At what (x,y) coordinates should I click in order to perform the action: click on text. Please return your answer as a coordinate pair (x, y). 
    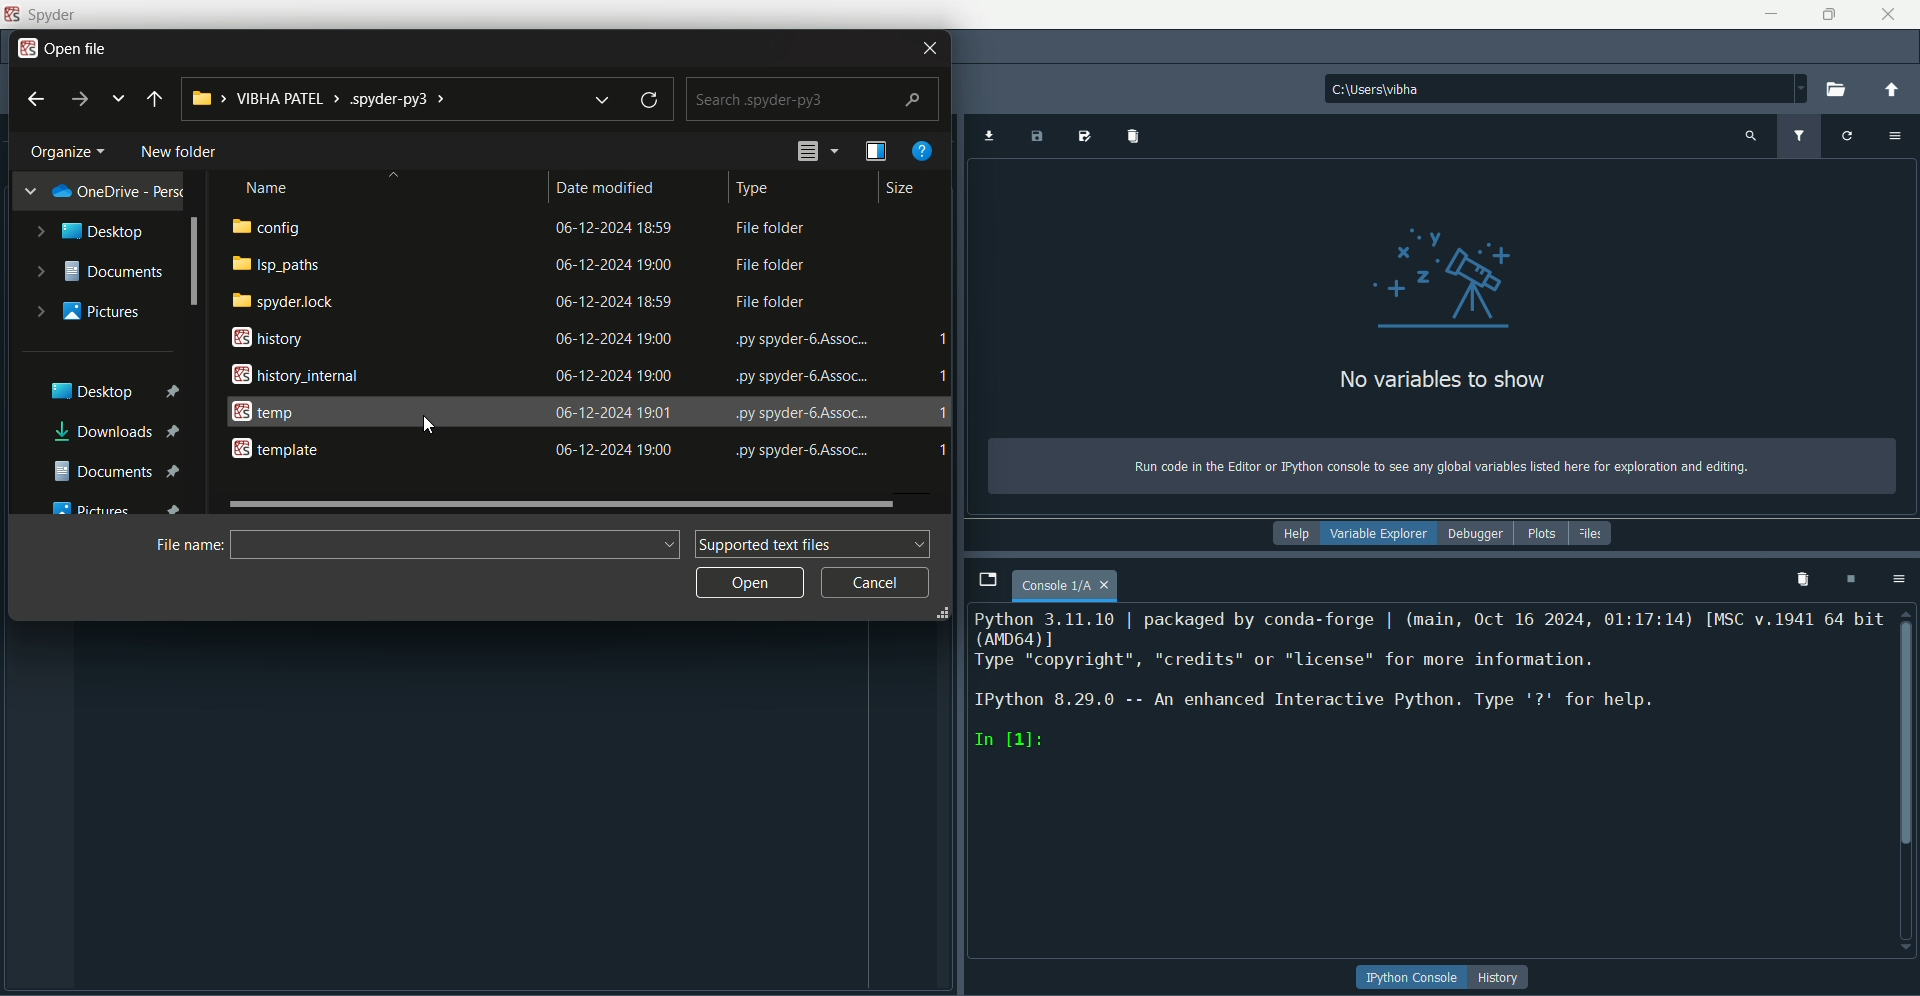
    Looking at the image, I should click on (801, 412).